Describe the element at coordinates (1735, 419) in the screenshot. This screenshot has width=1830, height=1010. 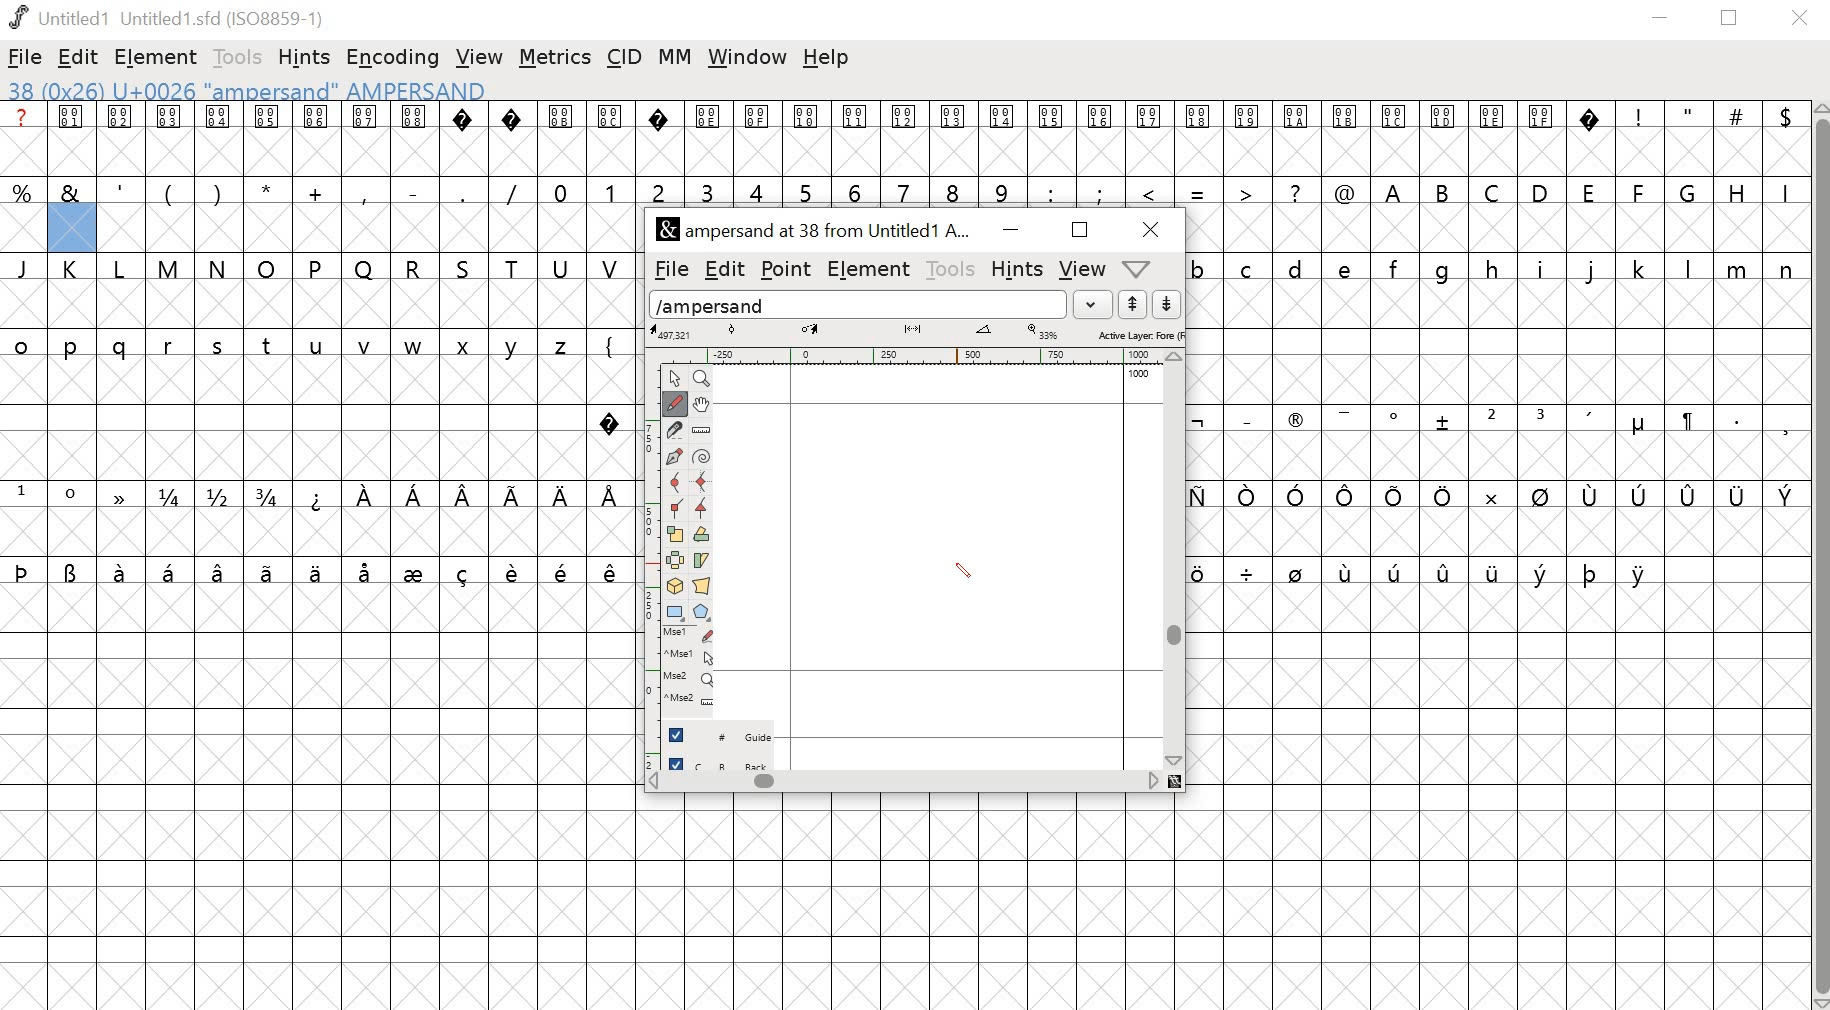
I see `.` at that location.